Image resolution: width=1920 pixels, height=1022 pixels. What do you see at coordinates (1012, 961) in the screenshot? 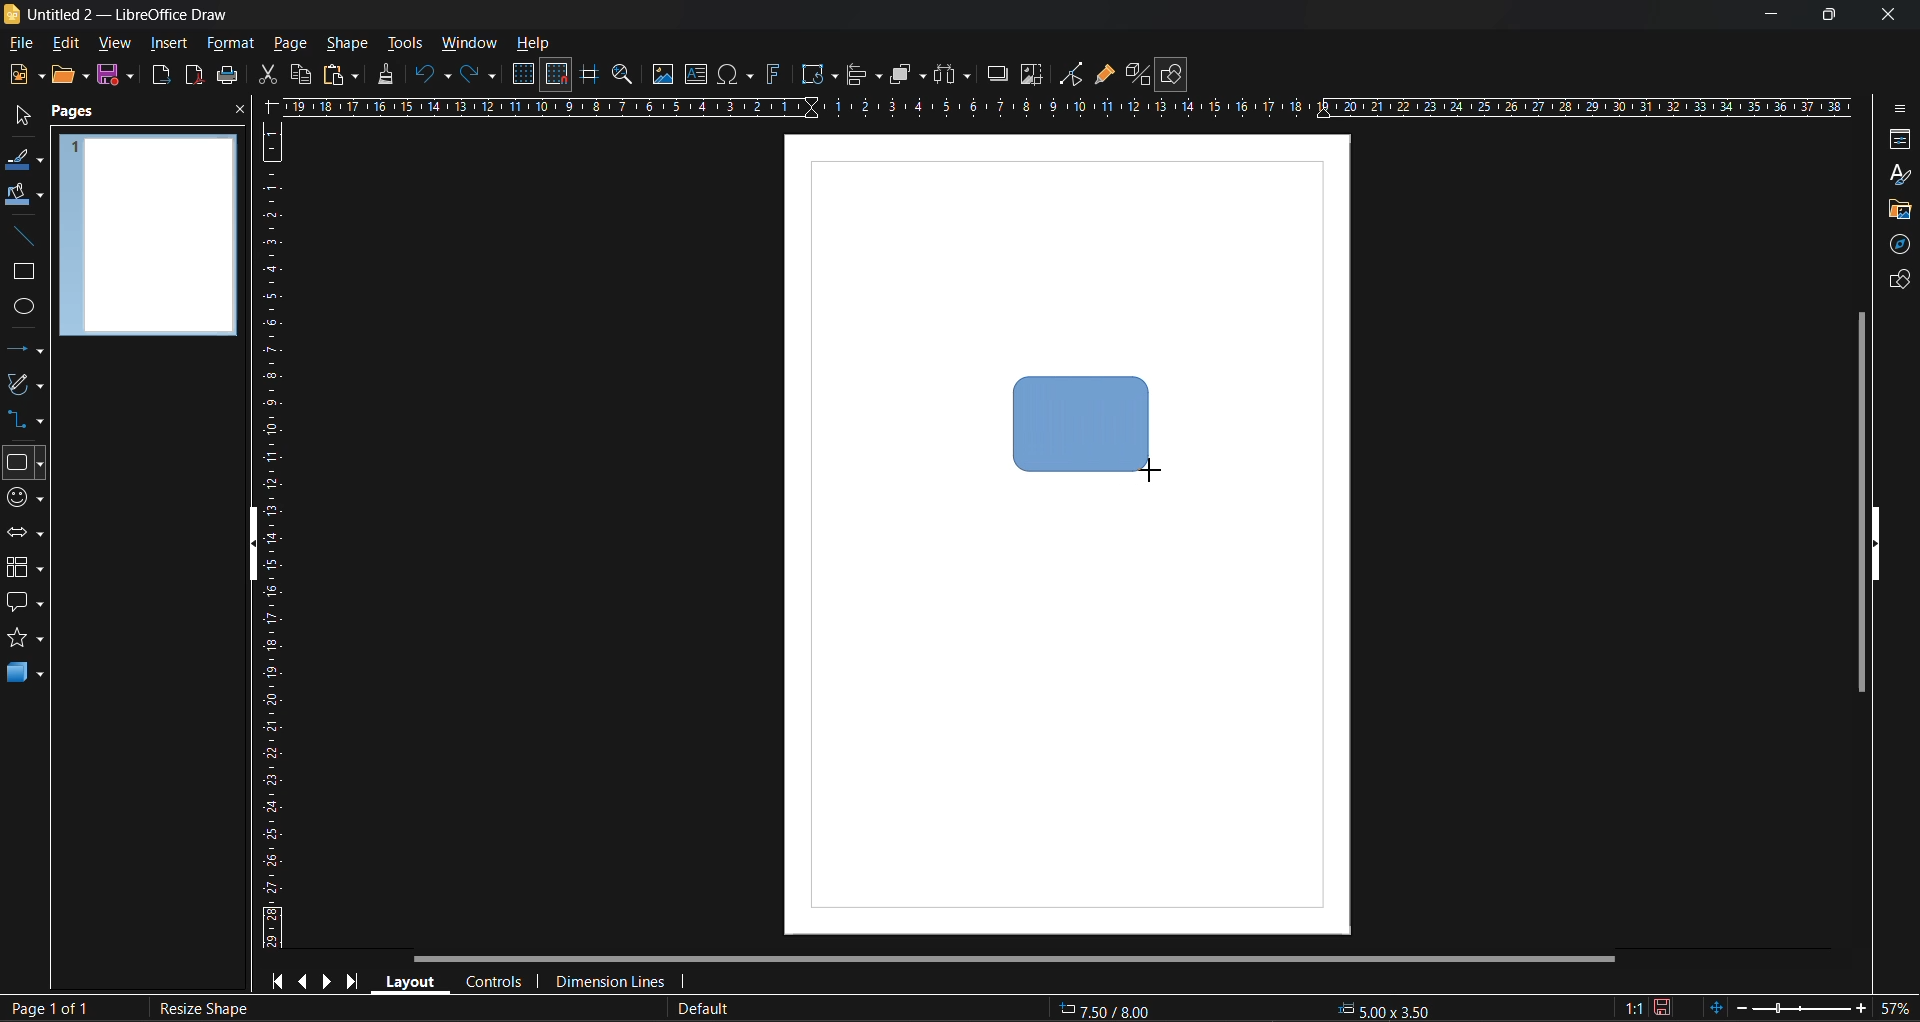
I see `horizontal scroll bar` at bounding box center [1012, 961].